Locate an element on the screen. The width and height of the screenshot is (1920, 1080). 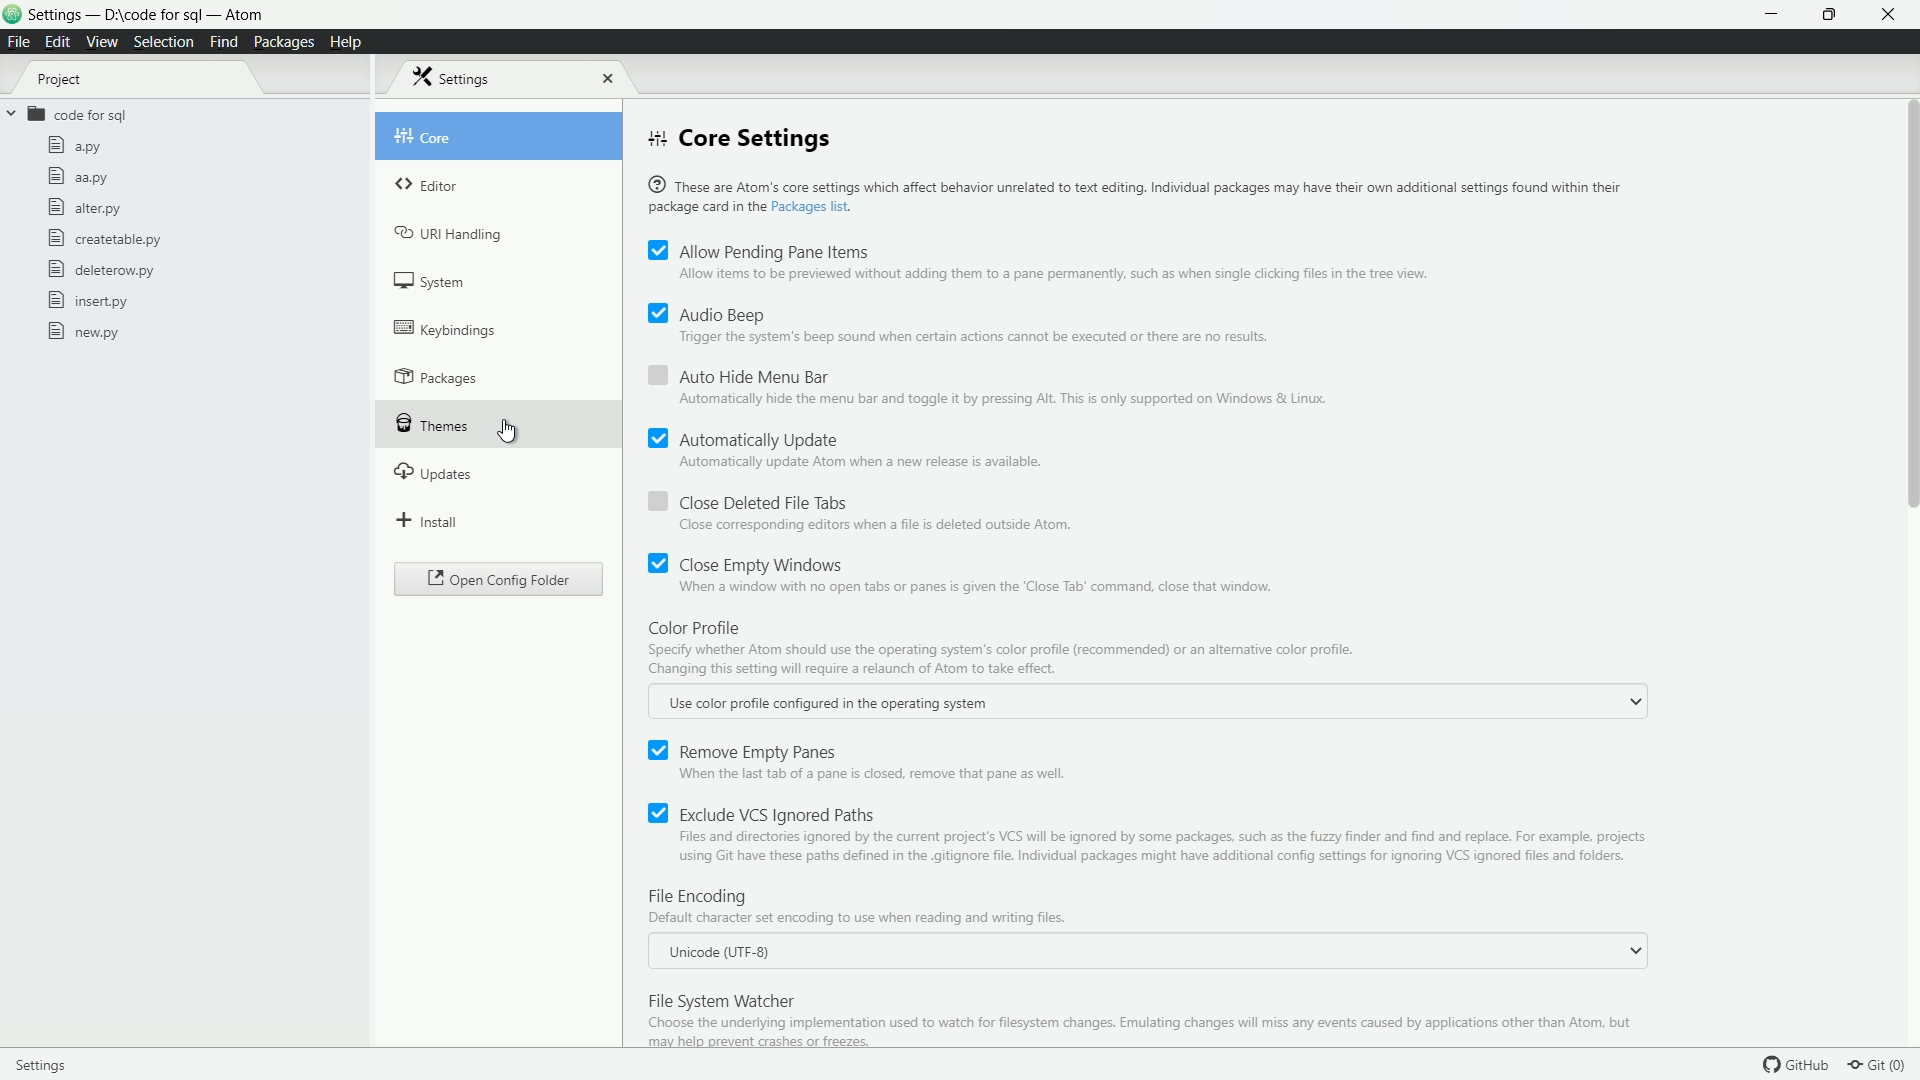
createtable.py file is located at coordinates (102, 238).